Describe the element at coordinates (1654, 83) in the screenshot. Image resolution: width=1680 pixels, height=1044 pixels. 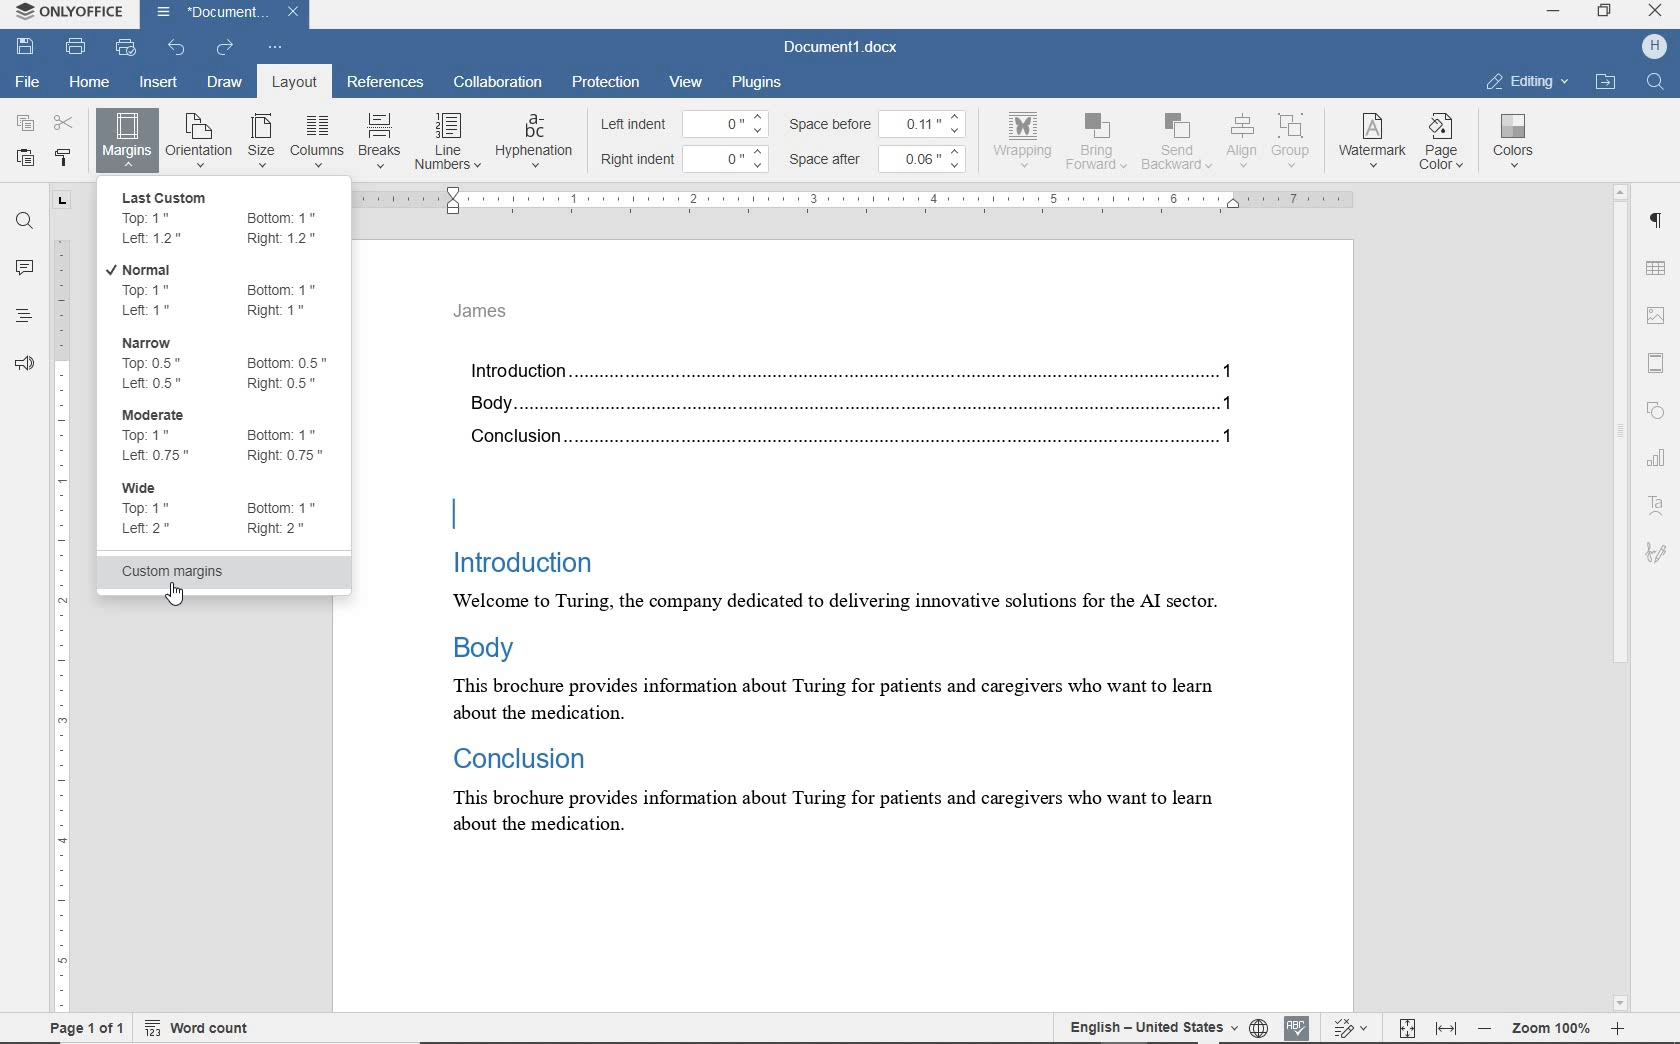
I see `find` at that location.